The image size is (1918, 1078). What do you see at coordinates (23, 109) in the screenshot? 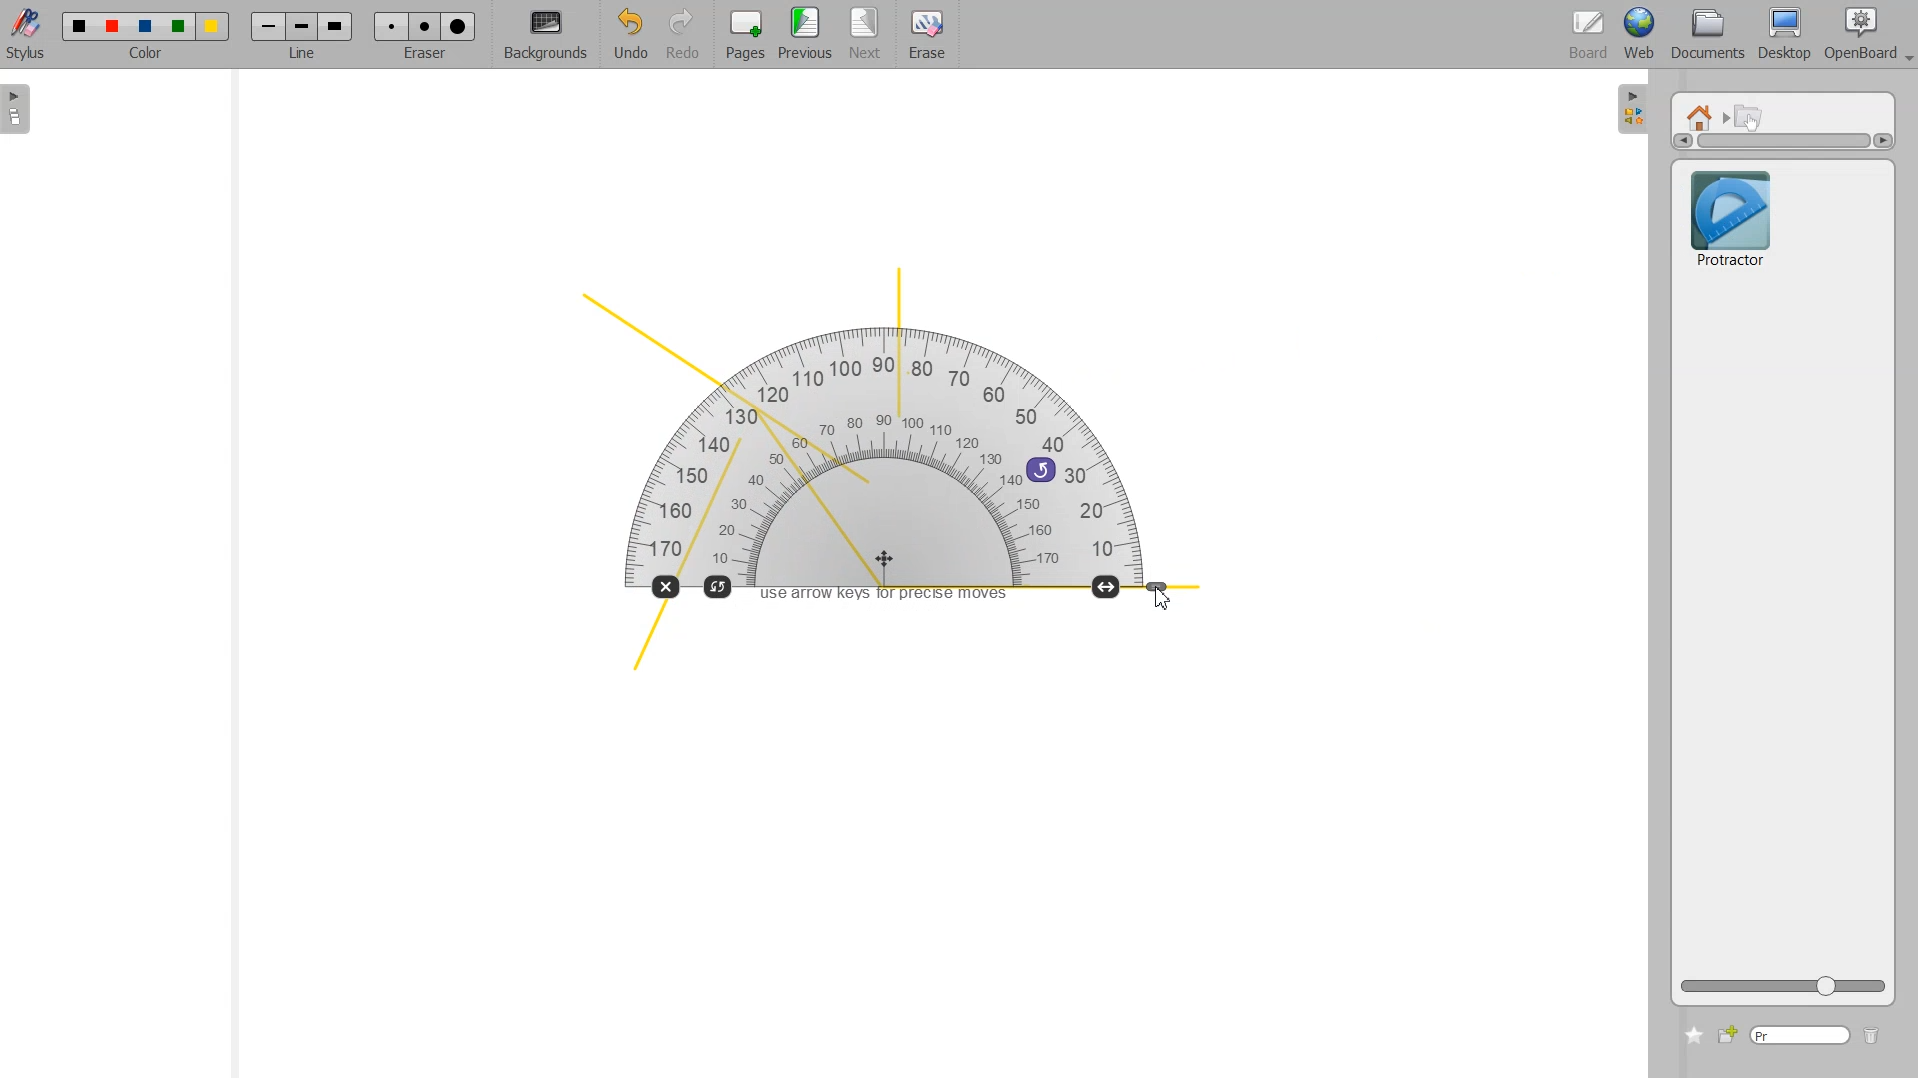
I see `Sidebar` at bounding box center [23, 109].